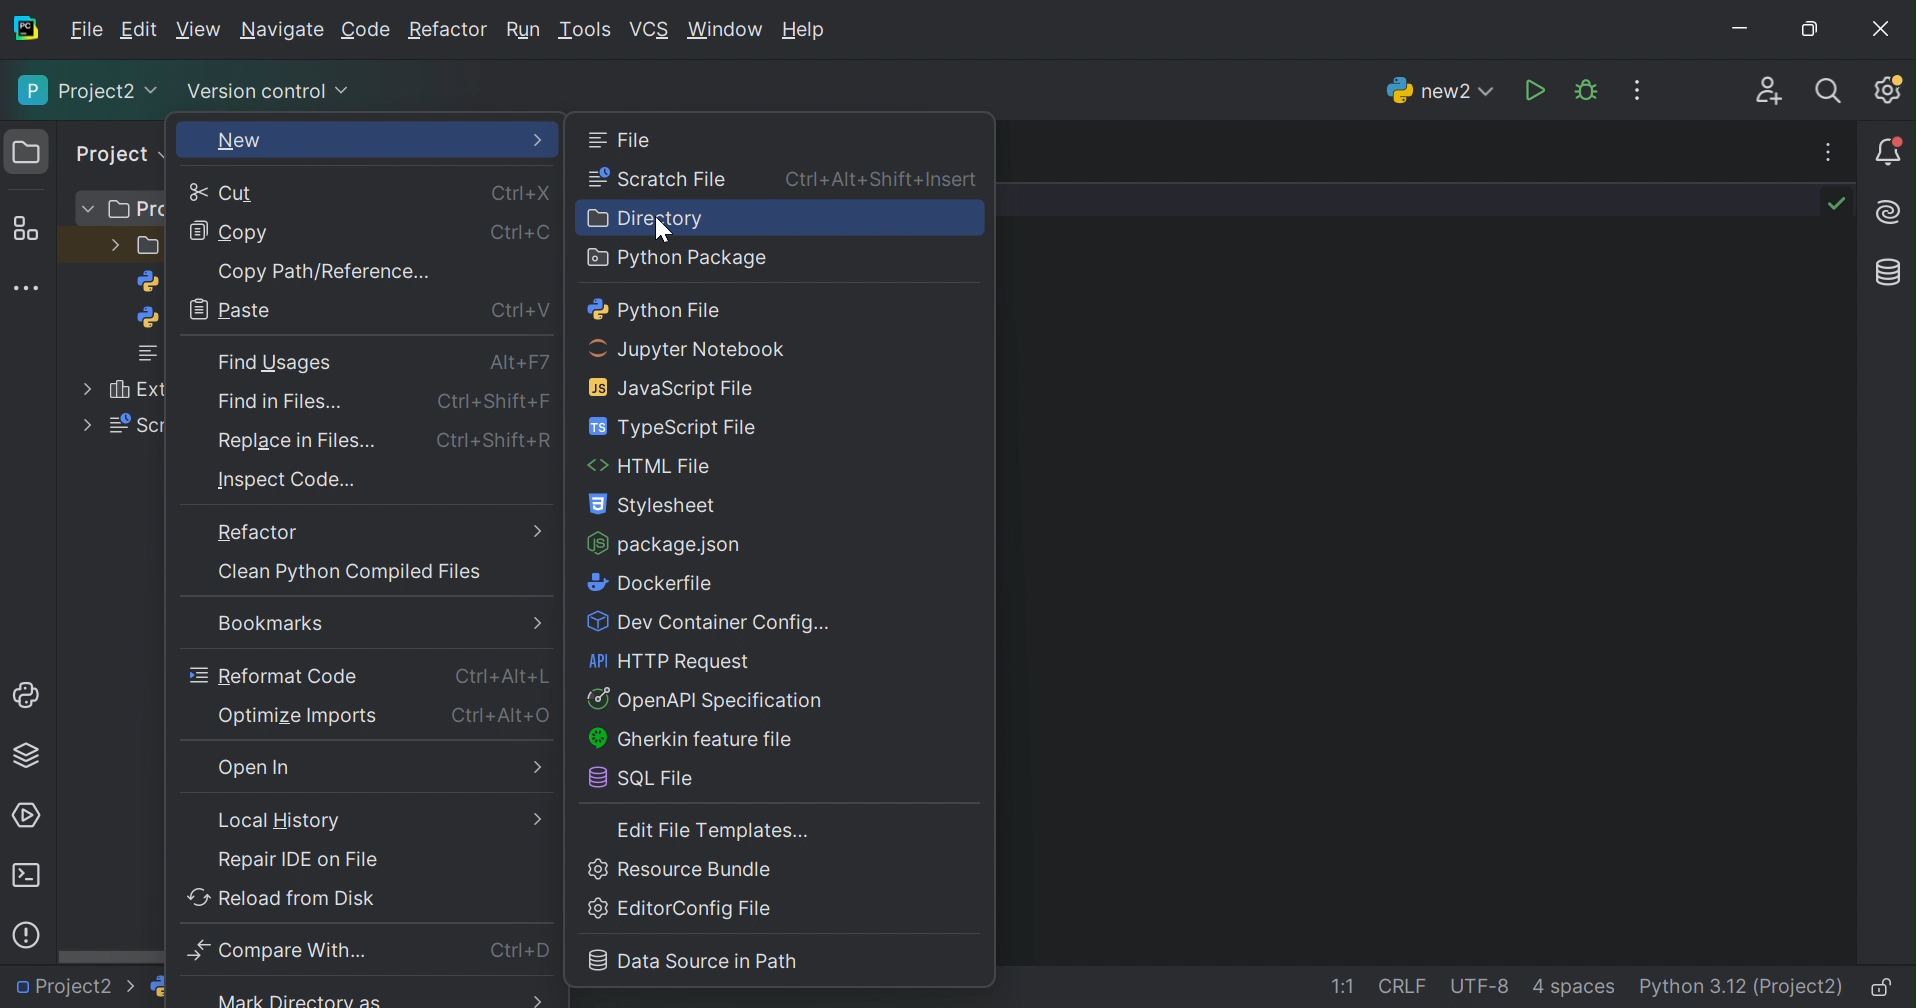 The height and width of the screenshot is (1008, 1916). What do you see at coordinates (151, 282) in the screenshot?
I see `python logo` at bounding box center [151, 282].